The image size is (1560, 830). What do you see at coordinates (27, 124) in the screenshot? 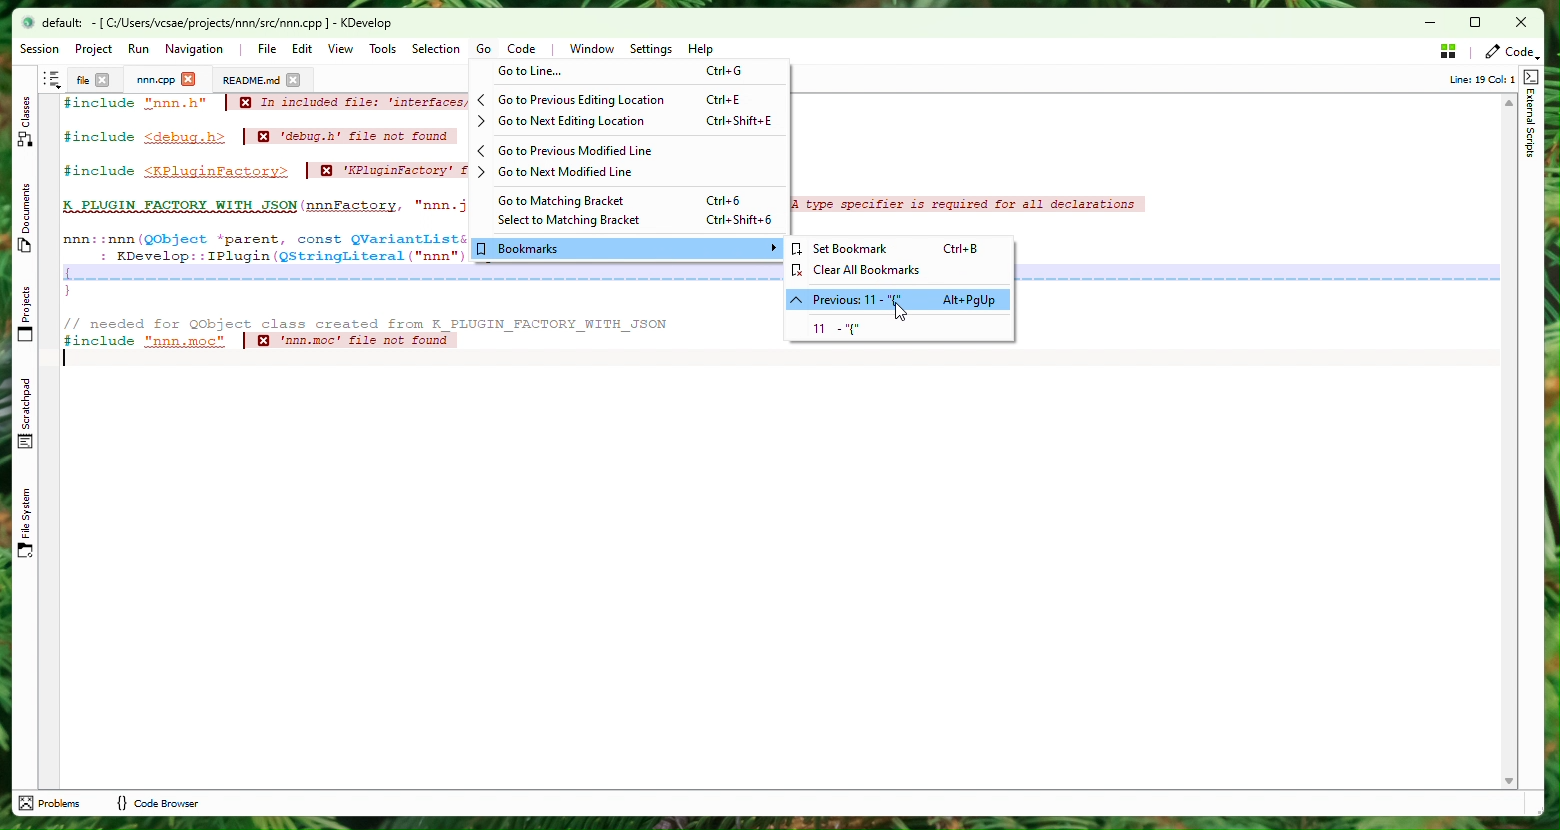
I see `Class` at bounding box center [27, 124].